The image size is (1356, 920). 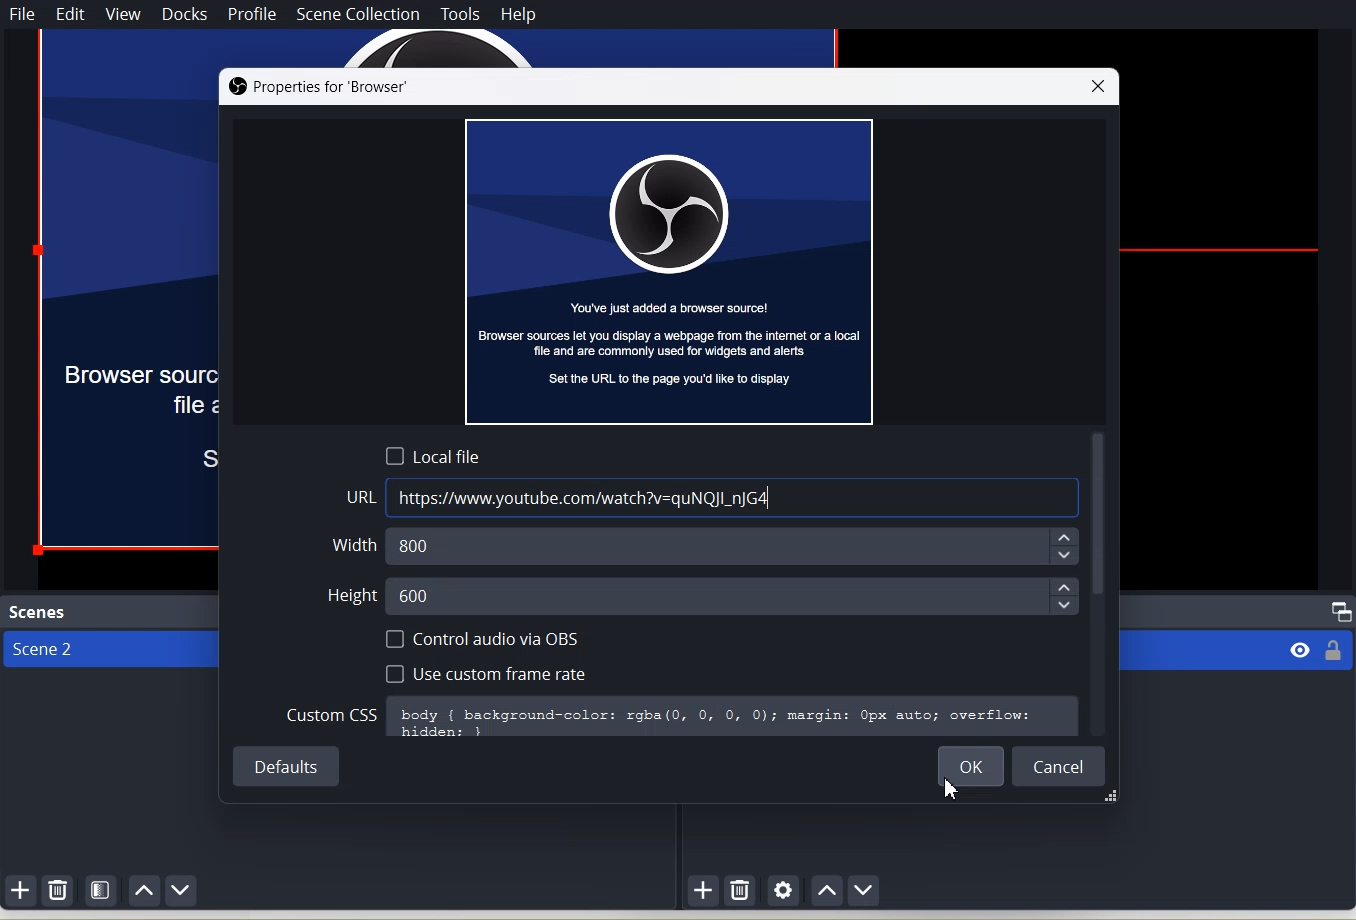 What do you see at coordinates (109, 651) in the screenshot?
I see `Scene 2` at bounding box center [109, 651].